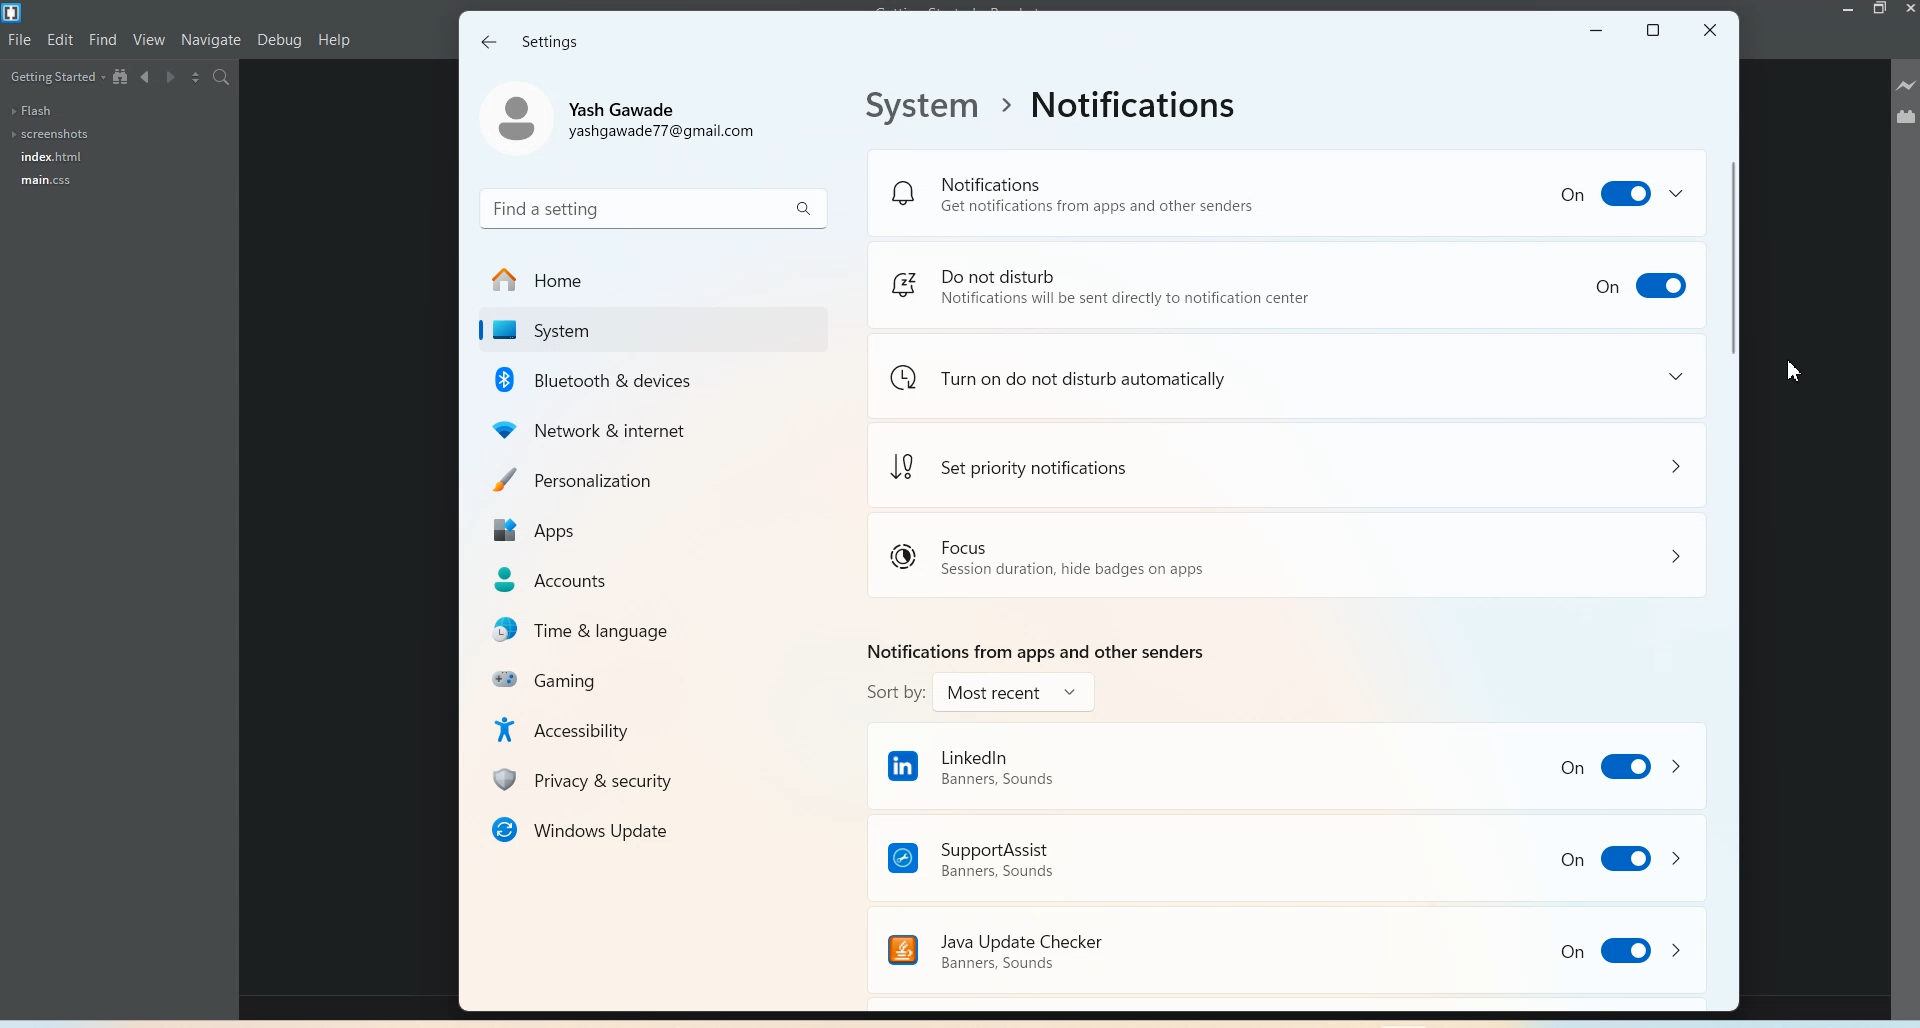 This screenshot has width=1920, height=1028. I want to click on Flash, so click(34, 111).